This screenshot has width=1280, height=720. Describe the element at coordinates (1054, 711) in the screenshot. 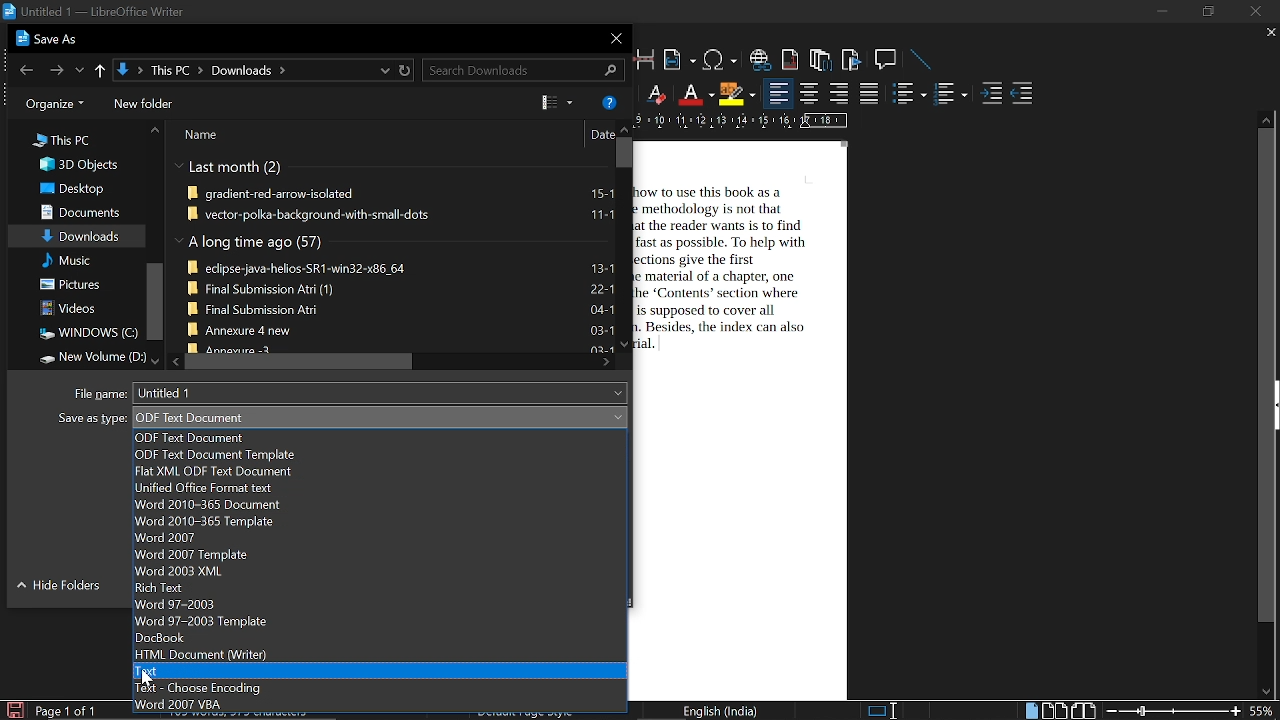

I see `multiple page view` at that location.